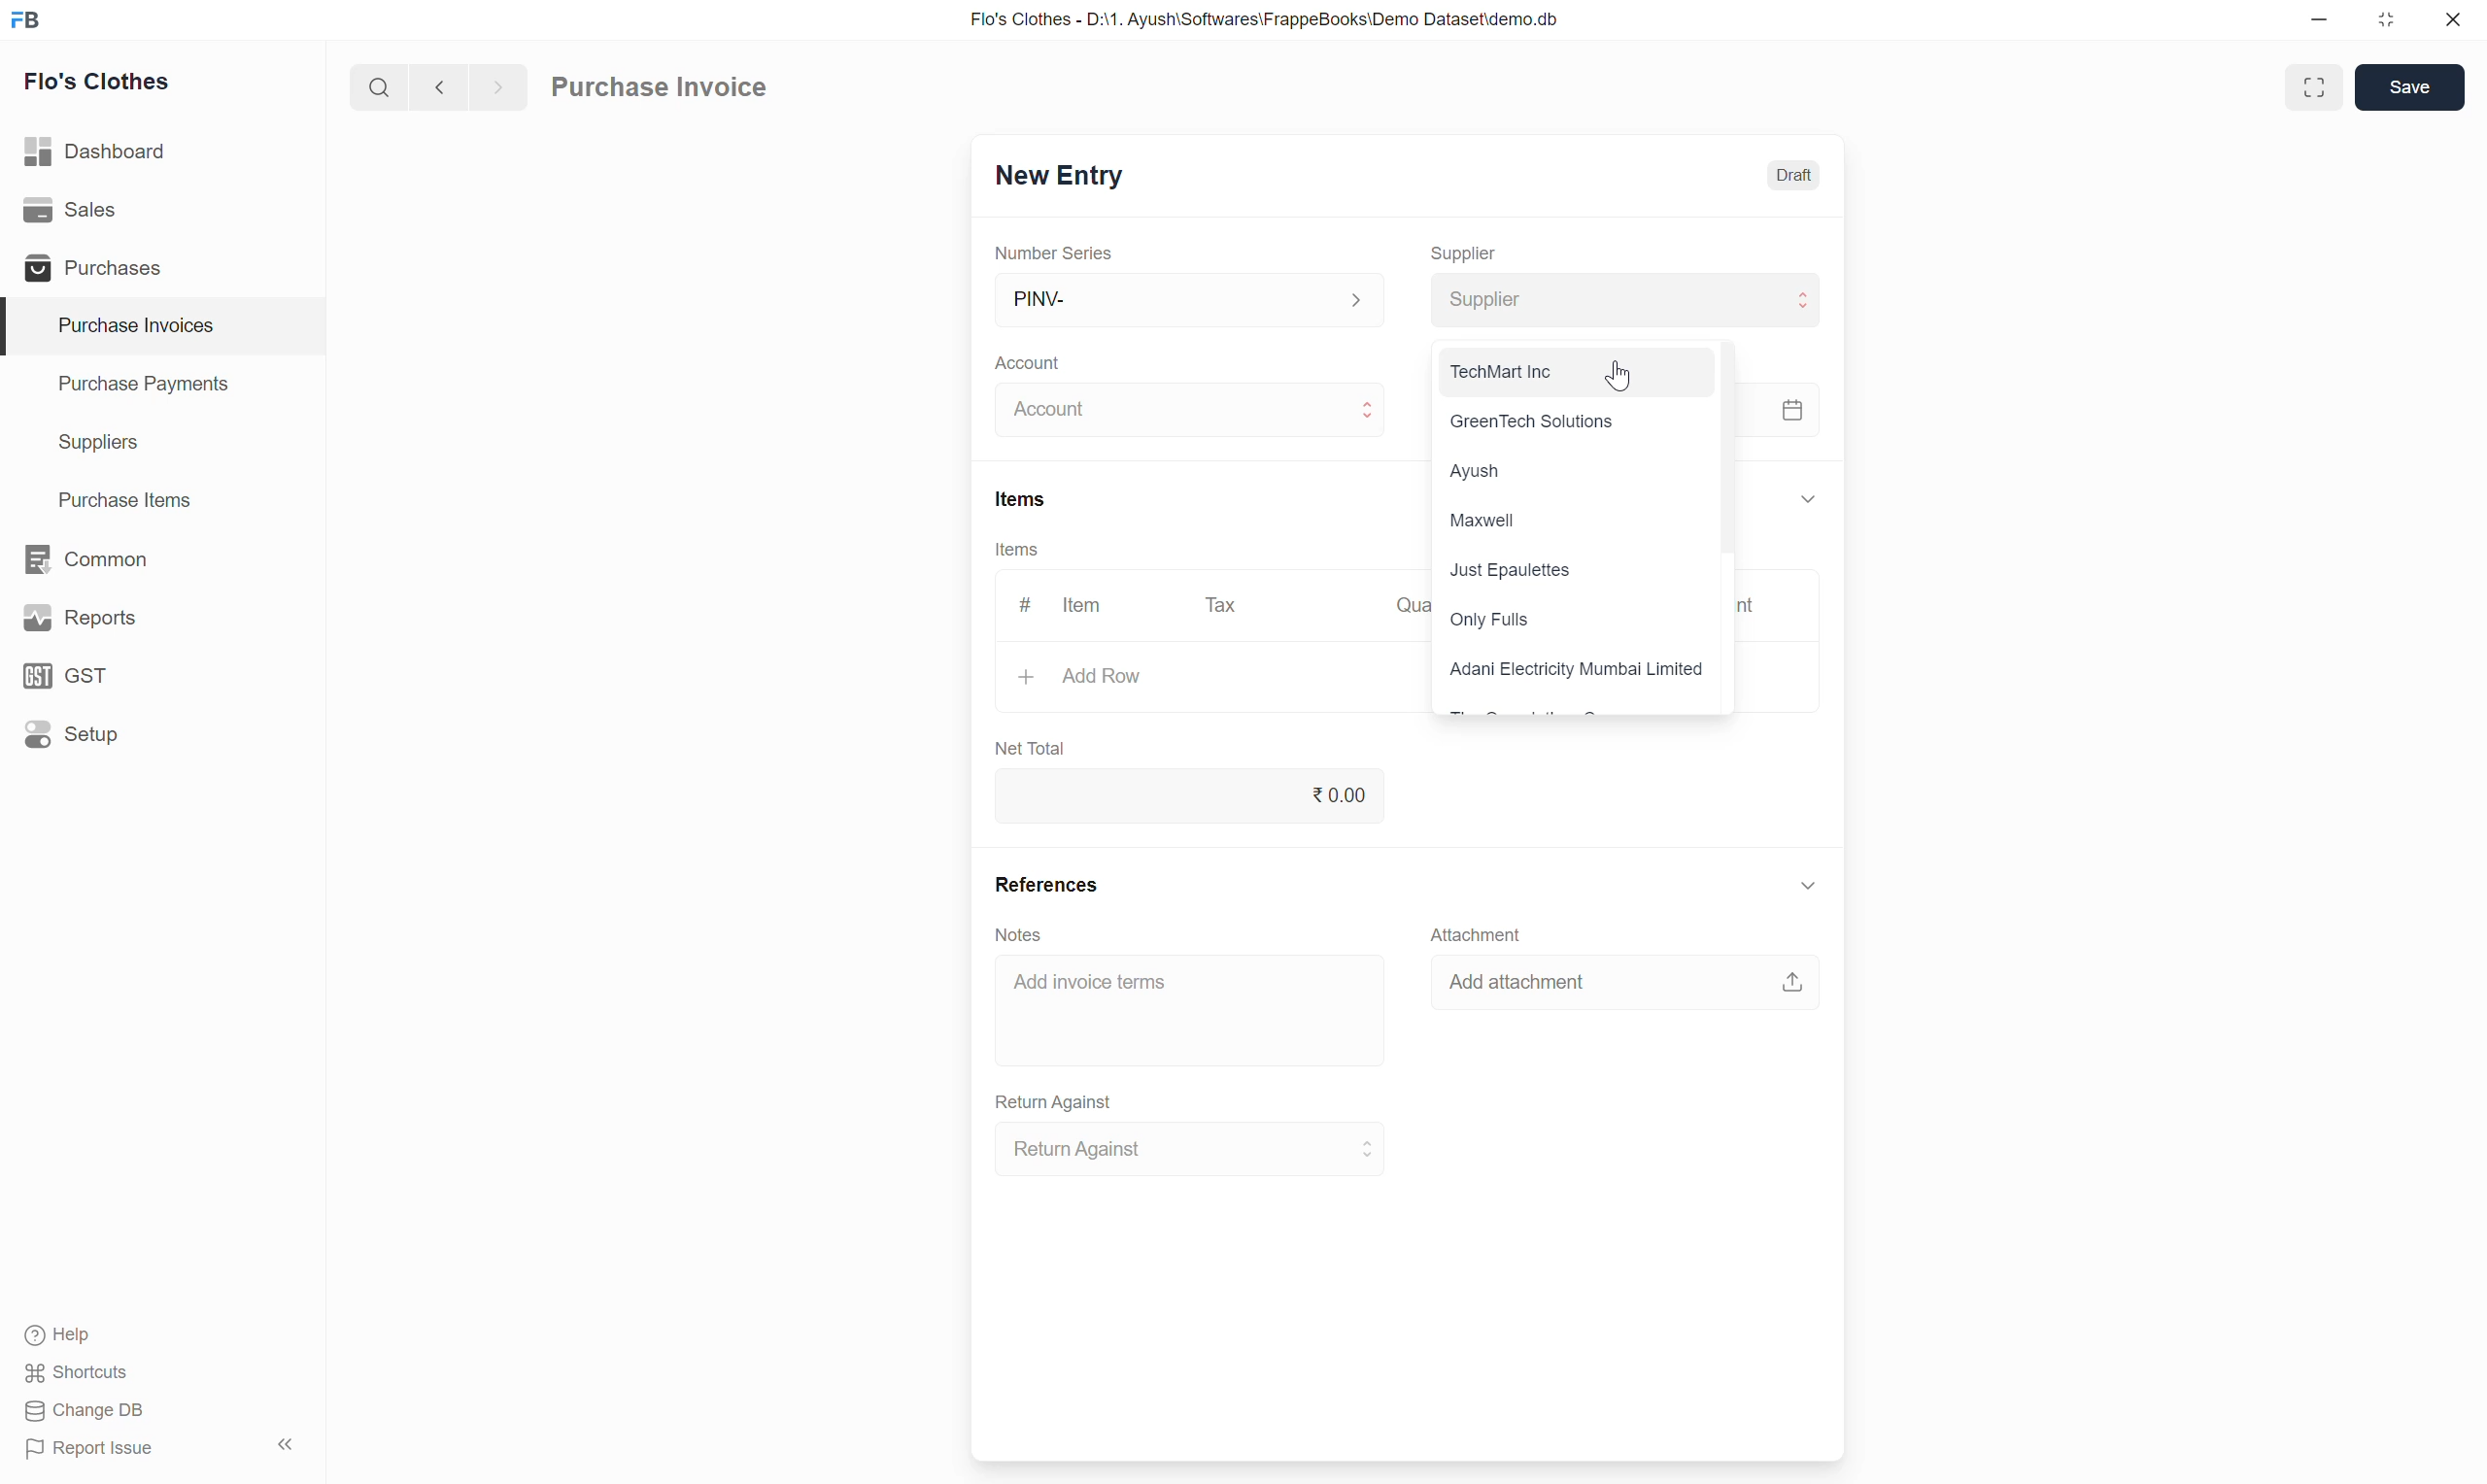 This screenshot has height=1484, width=2487. What do you see at coordinates (1047, 885) in the screenshot?
I see `References` at bounding box center [1047, 885].